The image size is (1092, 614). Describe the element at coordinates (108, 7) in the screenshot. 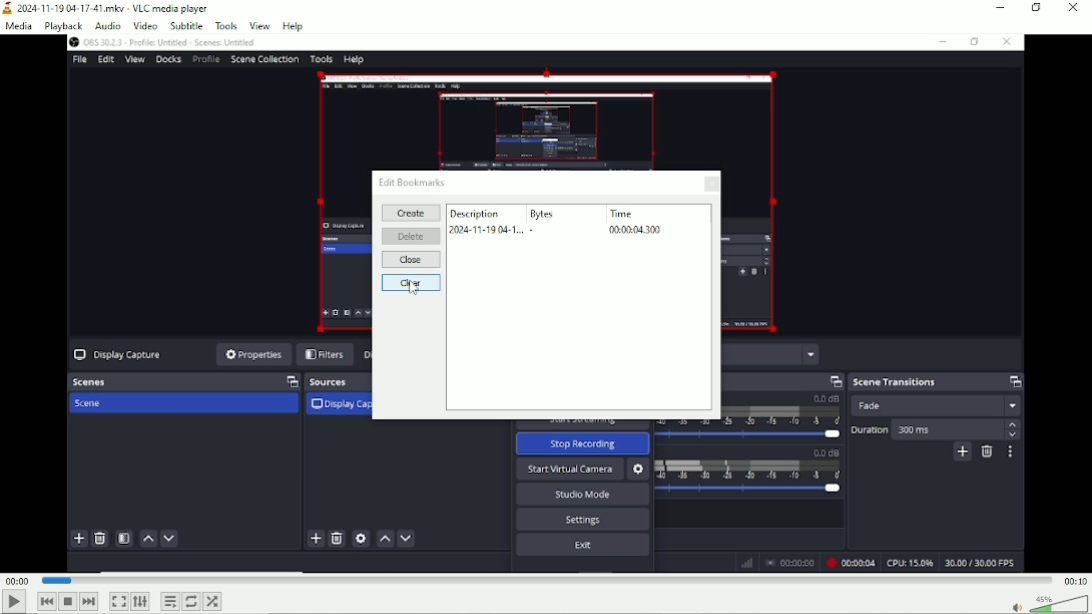

I see `2024-11-19 04-17.mkv - VLC media player` at that location.